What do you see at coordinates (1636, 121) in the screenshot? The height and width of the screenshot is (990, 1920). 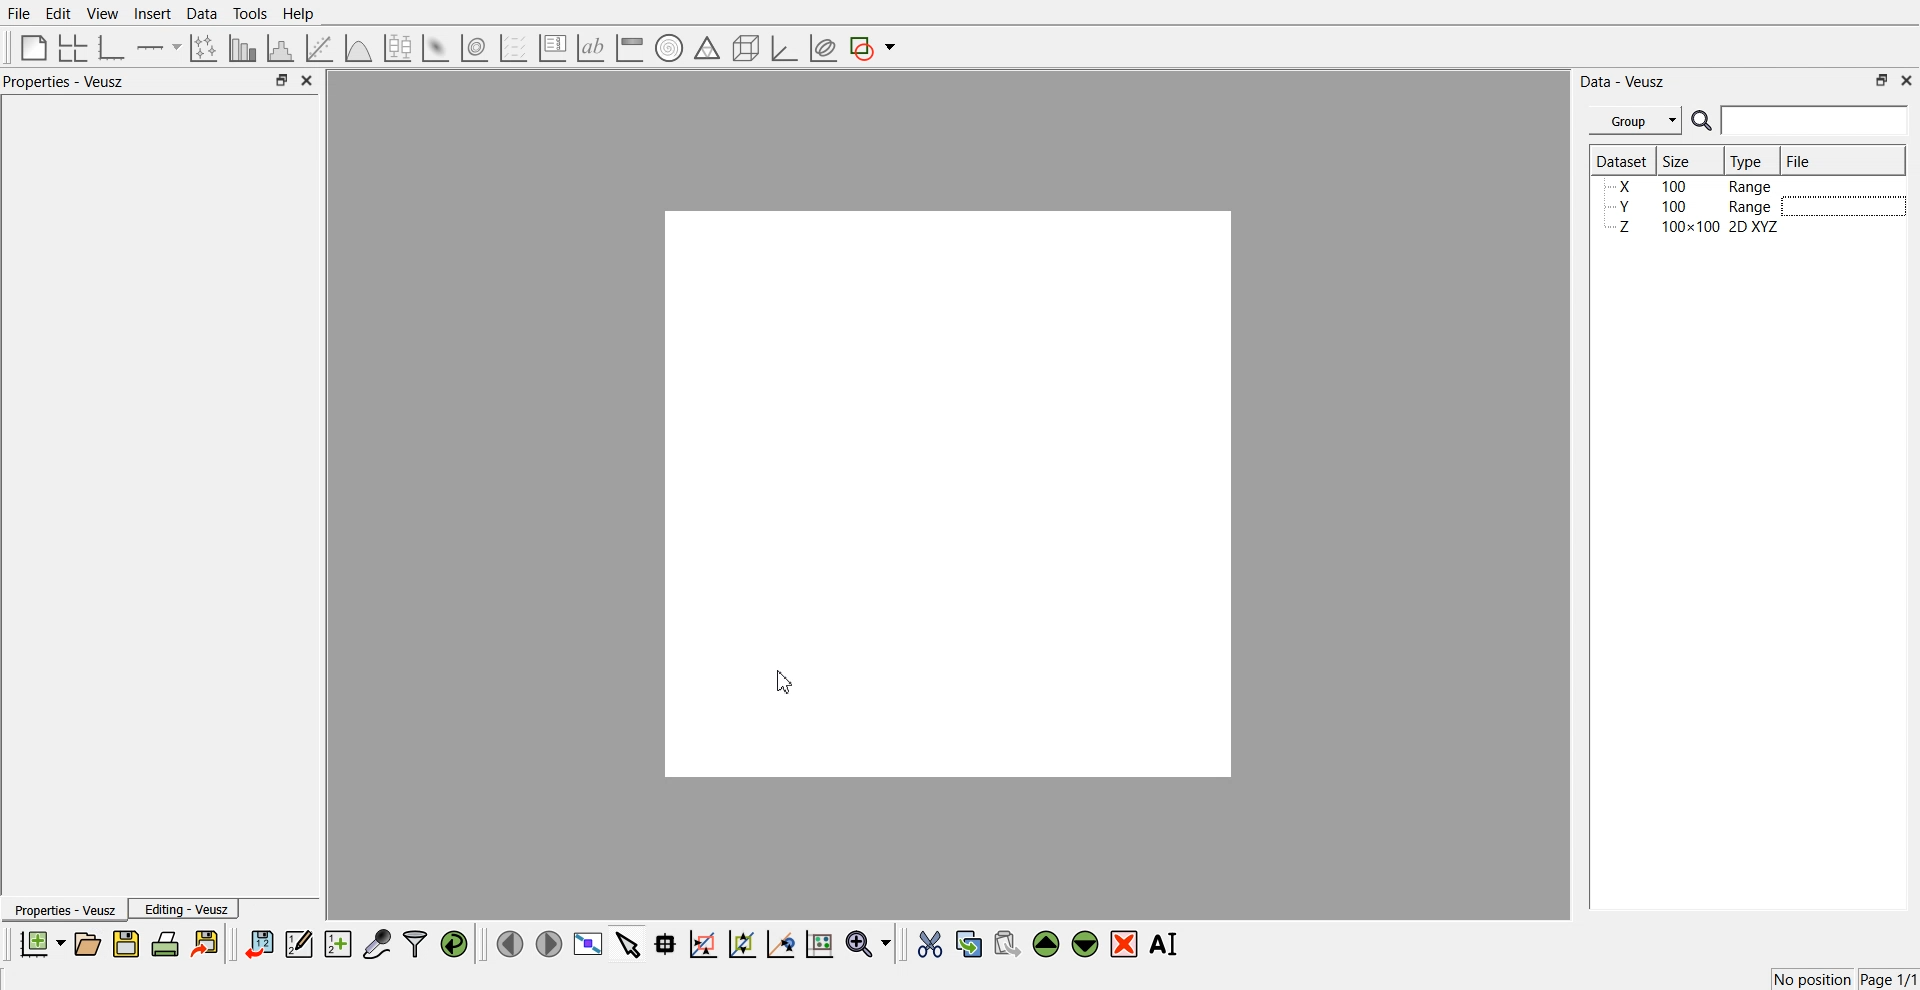 I see `Group` at bounding box center [1636, 121].